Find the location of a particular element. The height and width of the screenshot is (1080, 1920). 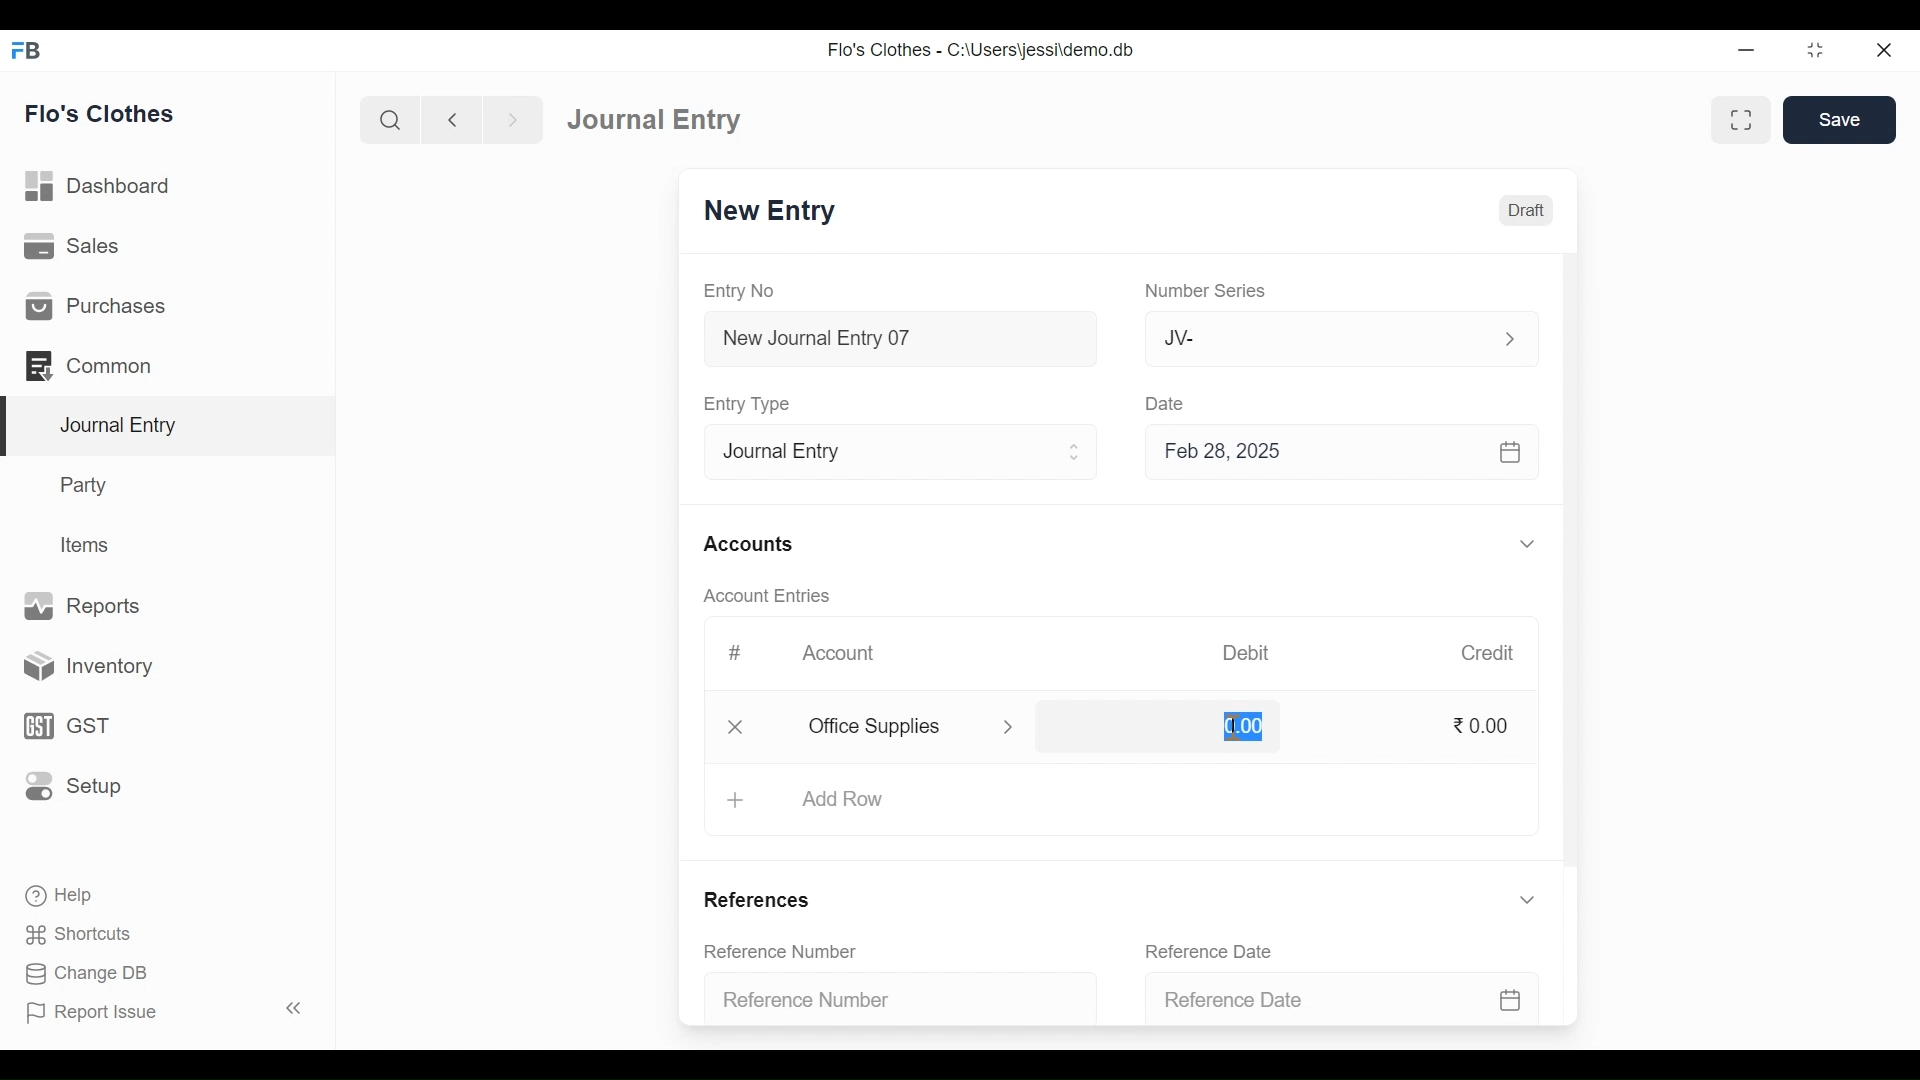

Flo's Clothes is located at coordinates (100, 113).